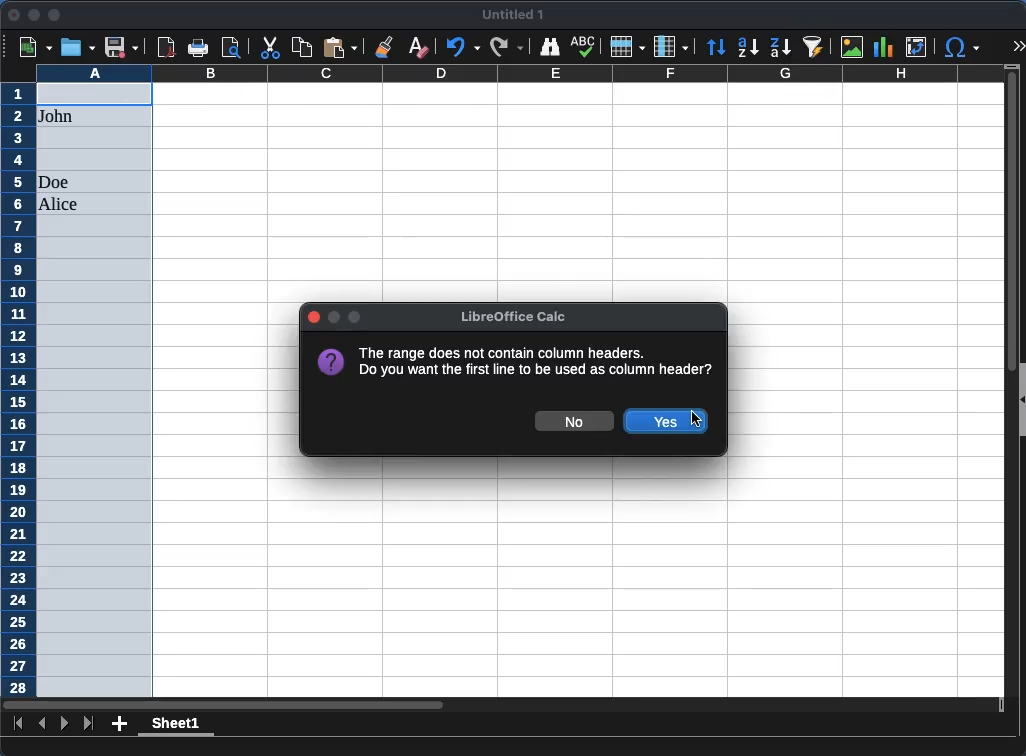 The height and width of the screenshot is (756, 1026). What do you see at coordinates (514, 361) in the screenshot?
I see `The range does not contain column headers. Do you want the first line to be used as column header?` at bounding box center [514, 361].